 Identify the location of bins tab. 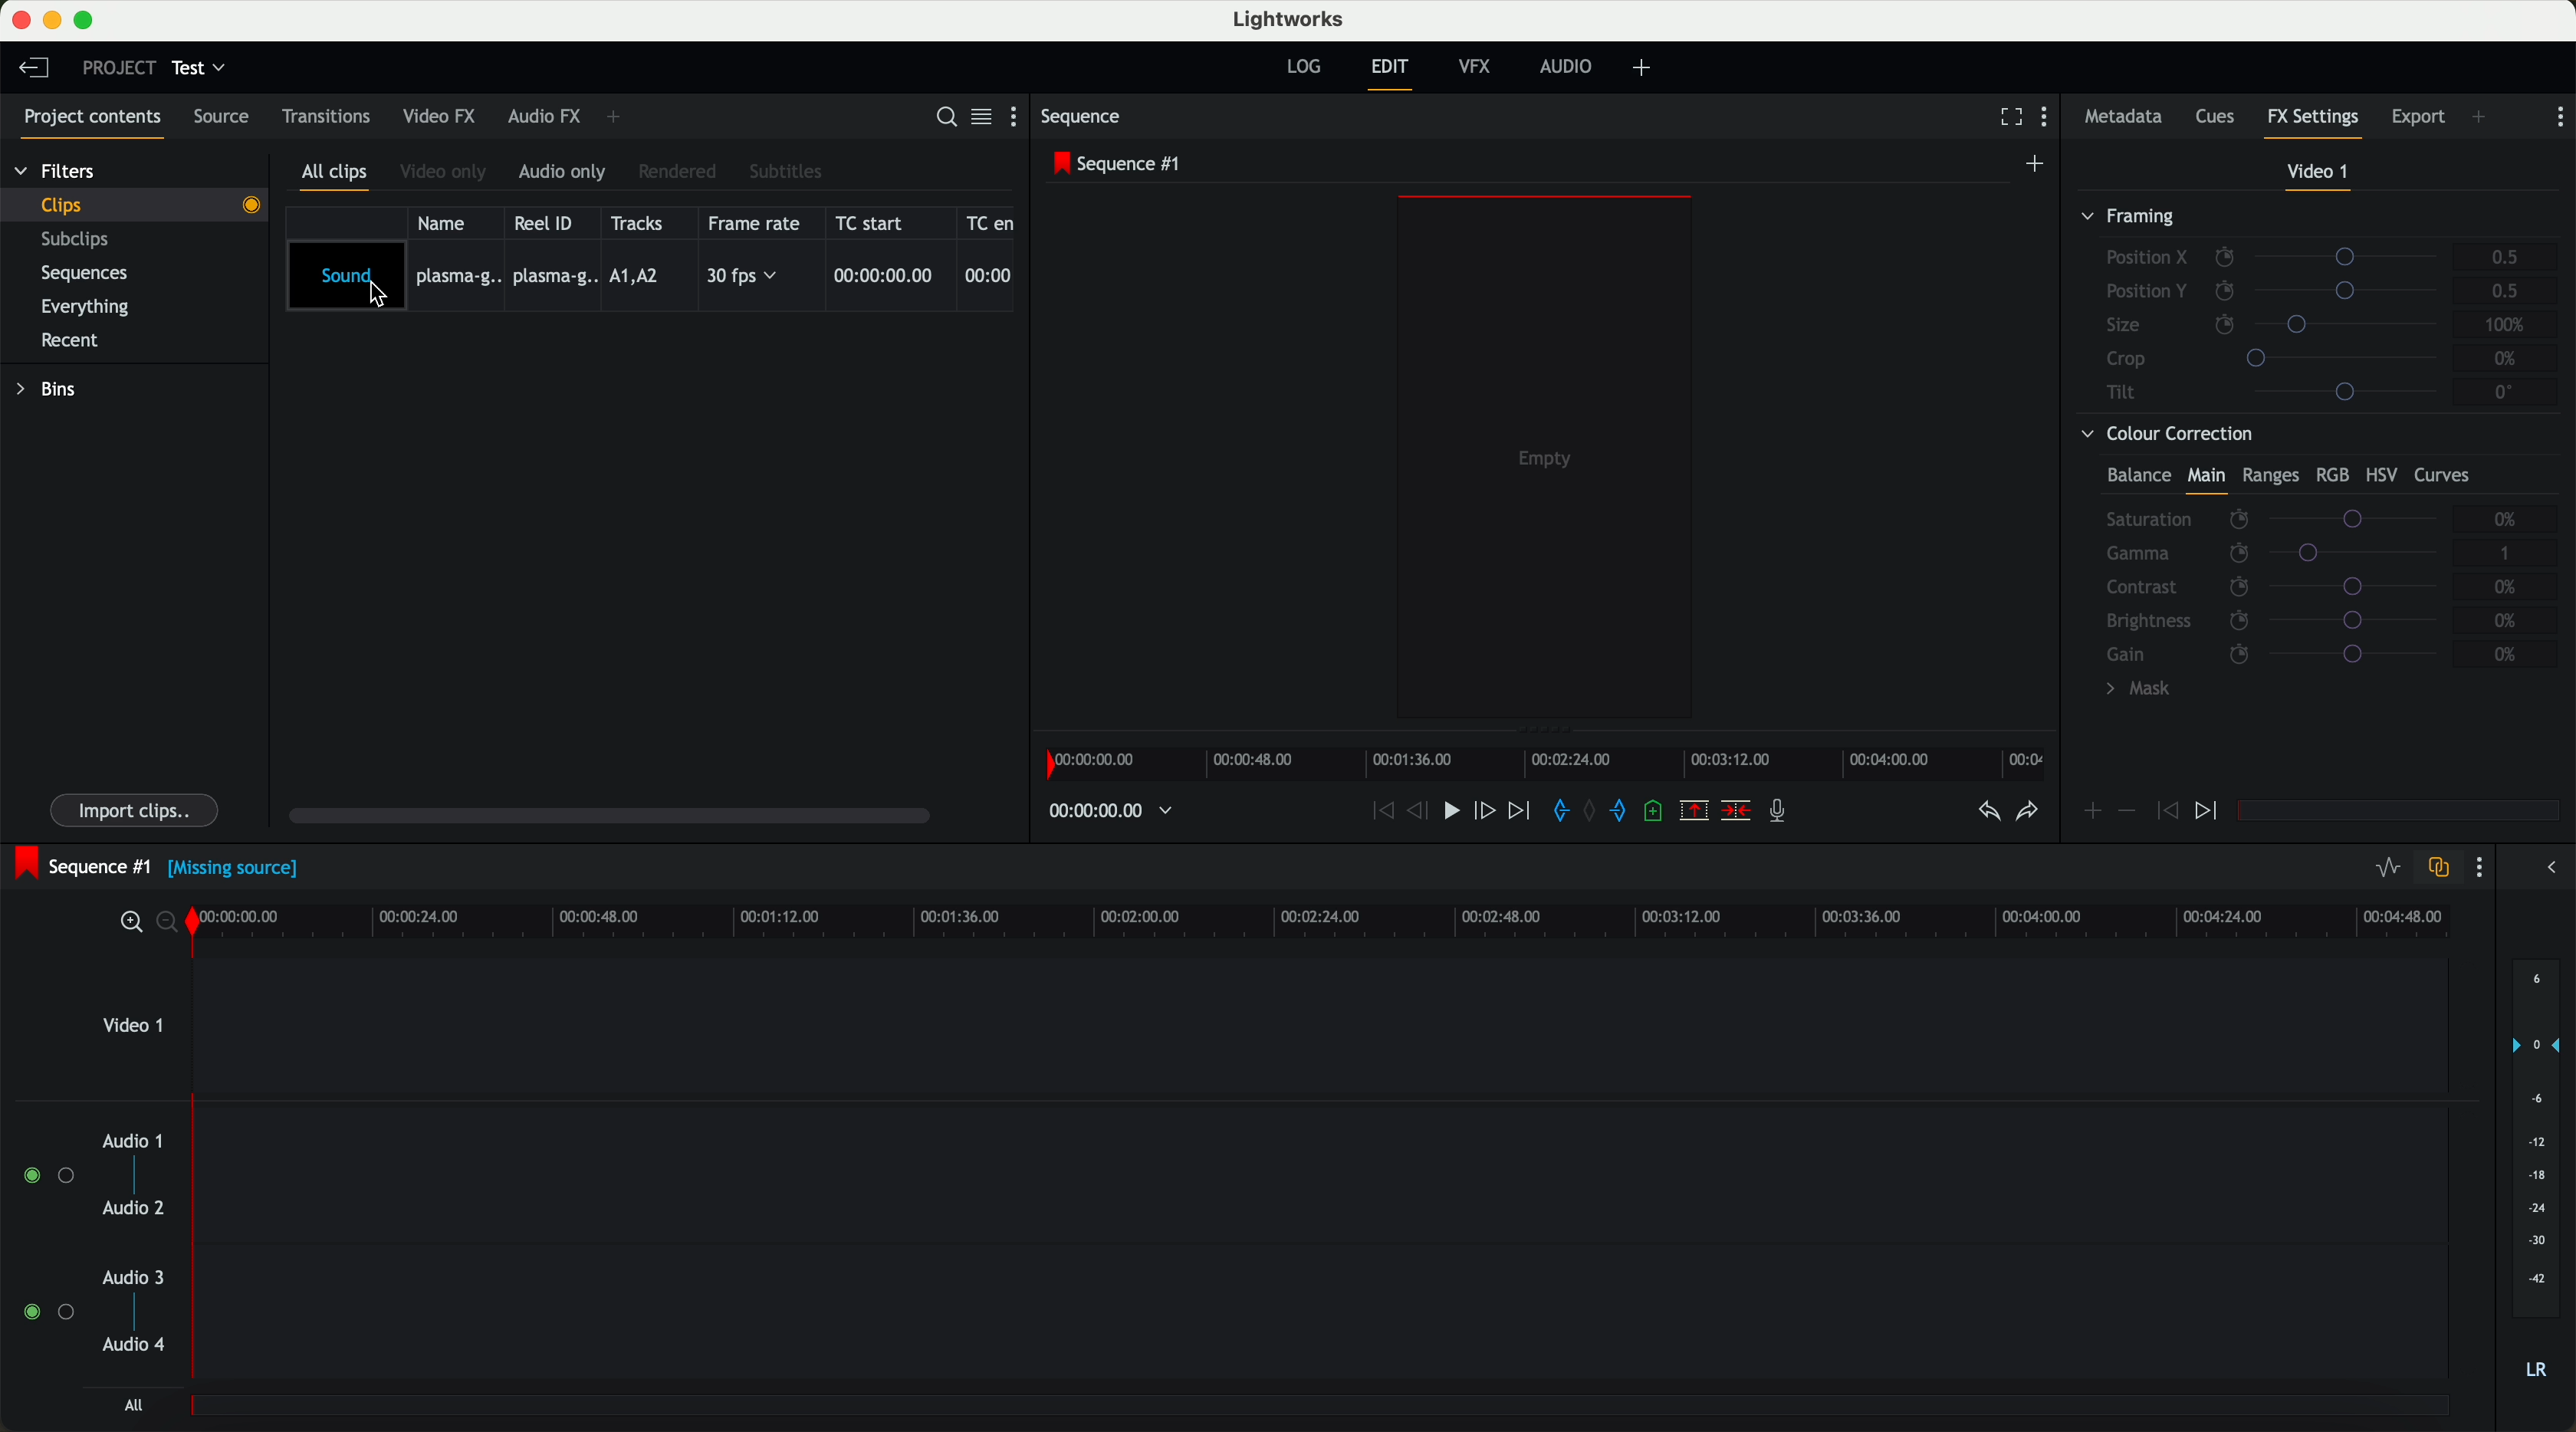
(53, 392).